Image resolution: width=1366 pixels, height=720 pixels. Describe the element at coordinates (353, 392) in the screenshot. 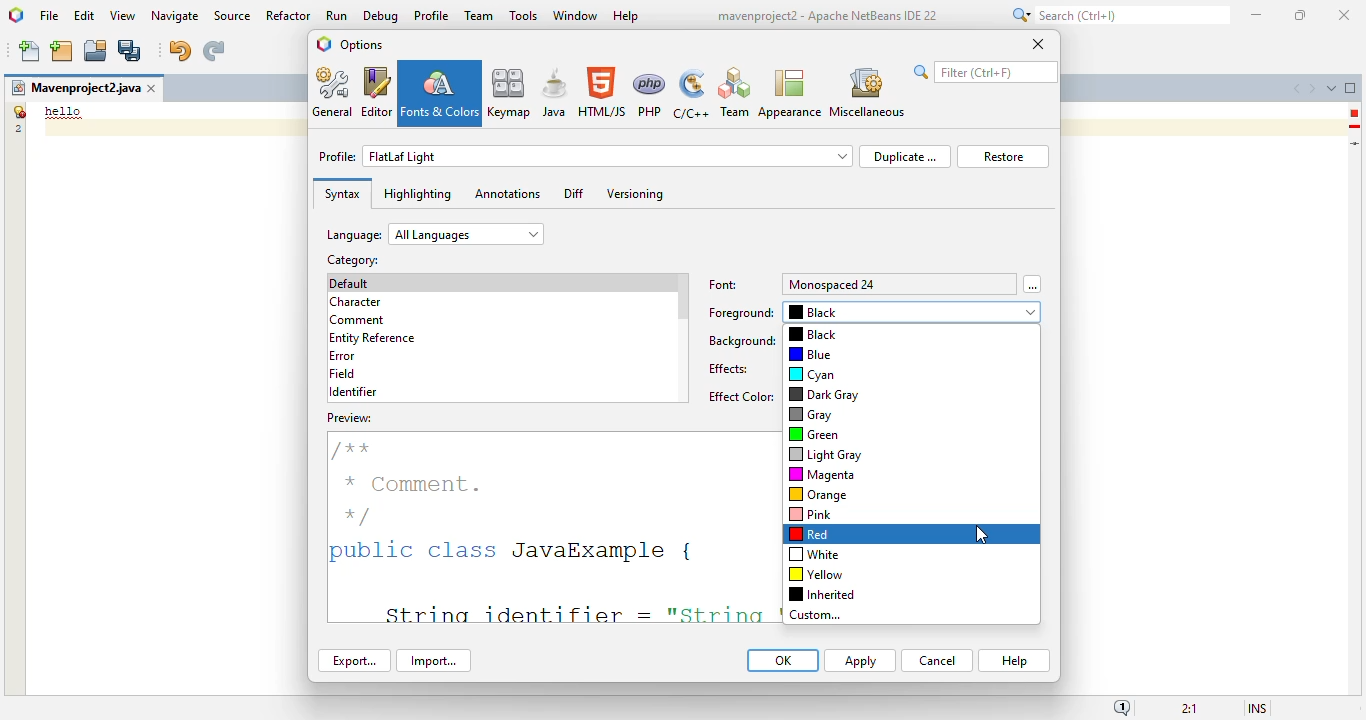

I see `identifier` at that location.